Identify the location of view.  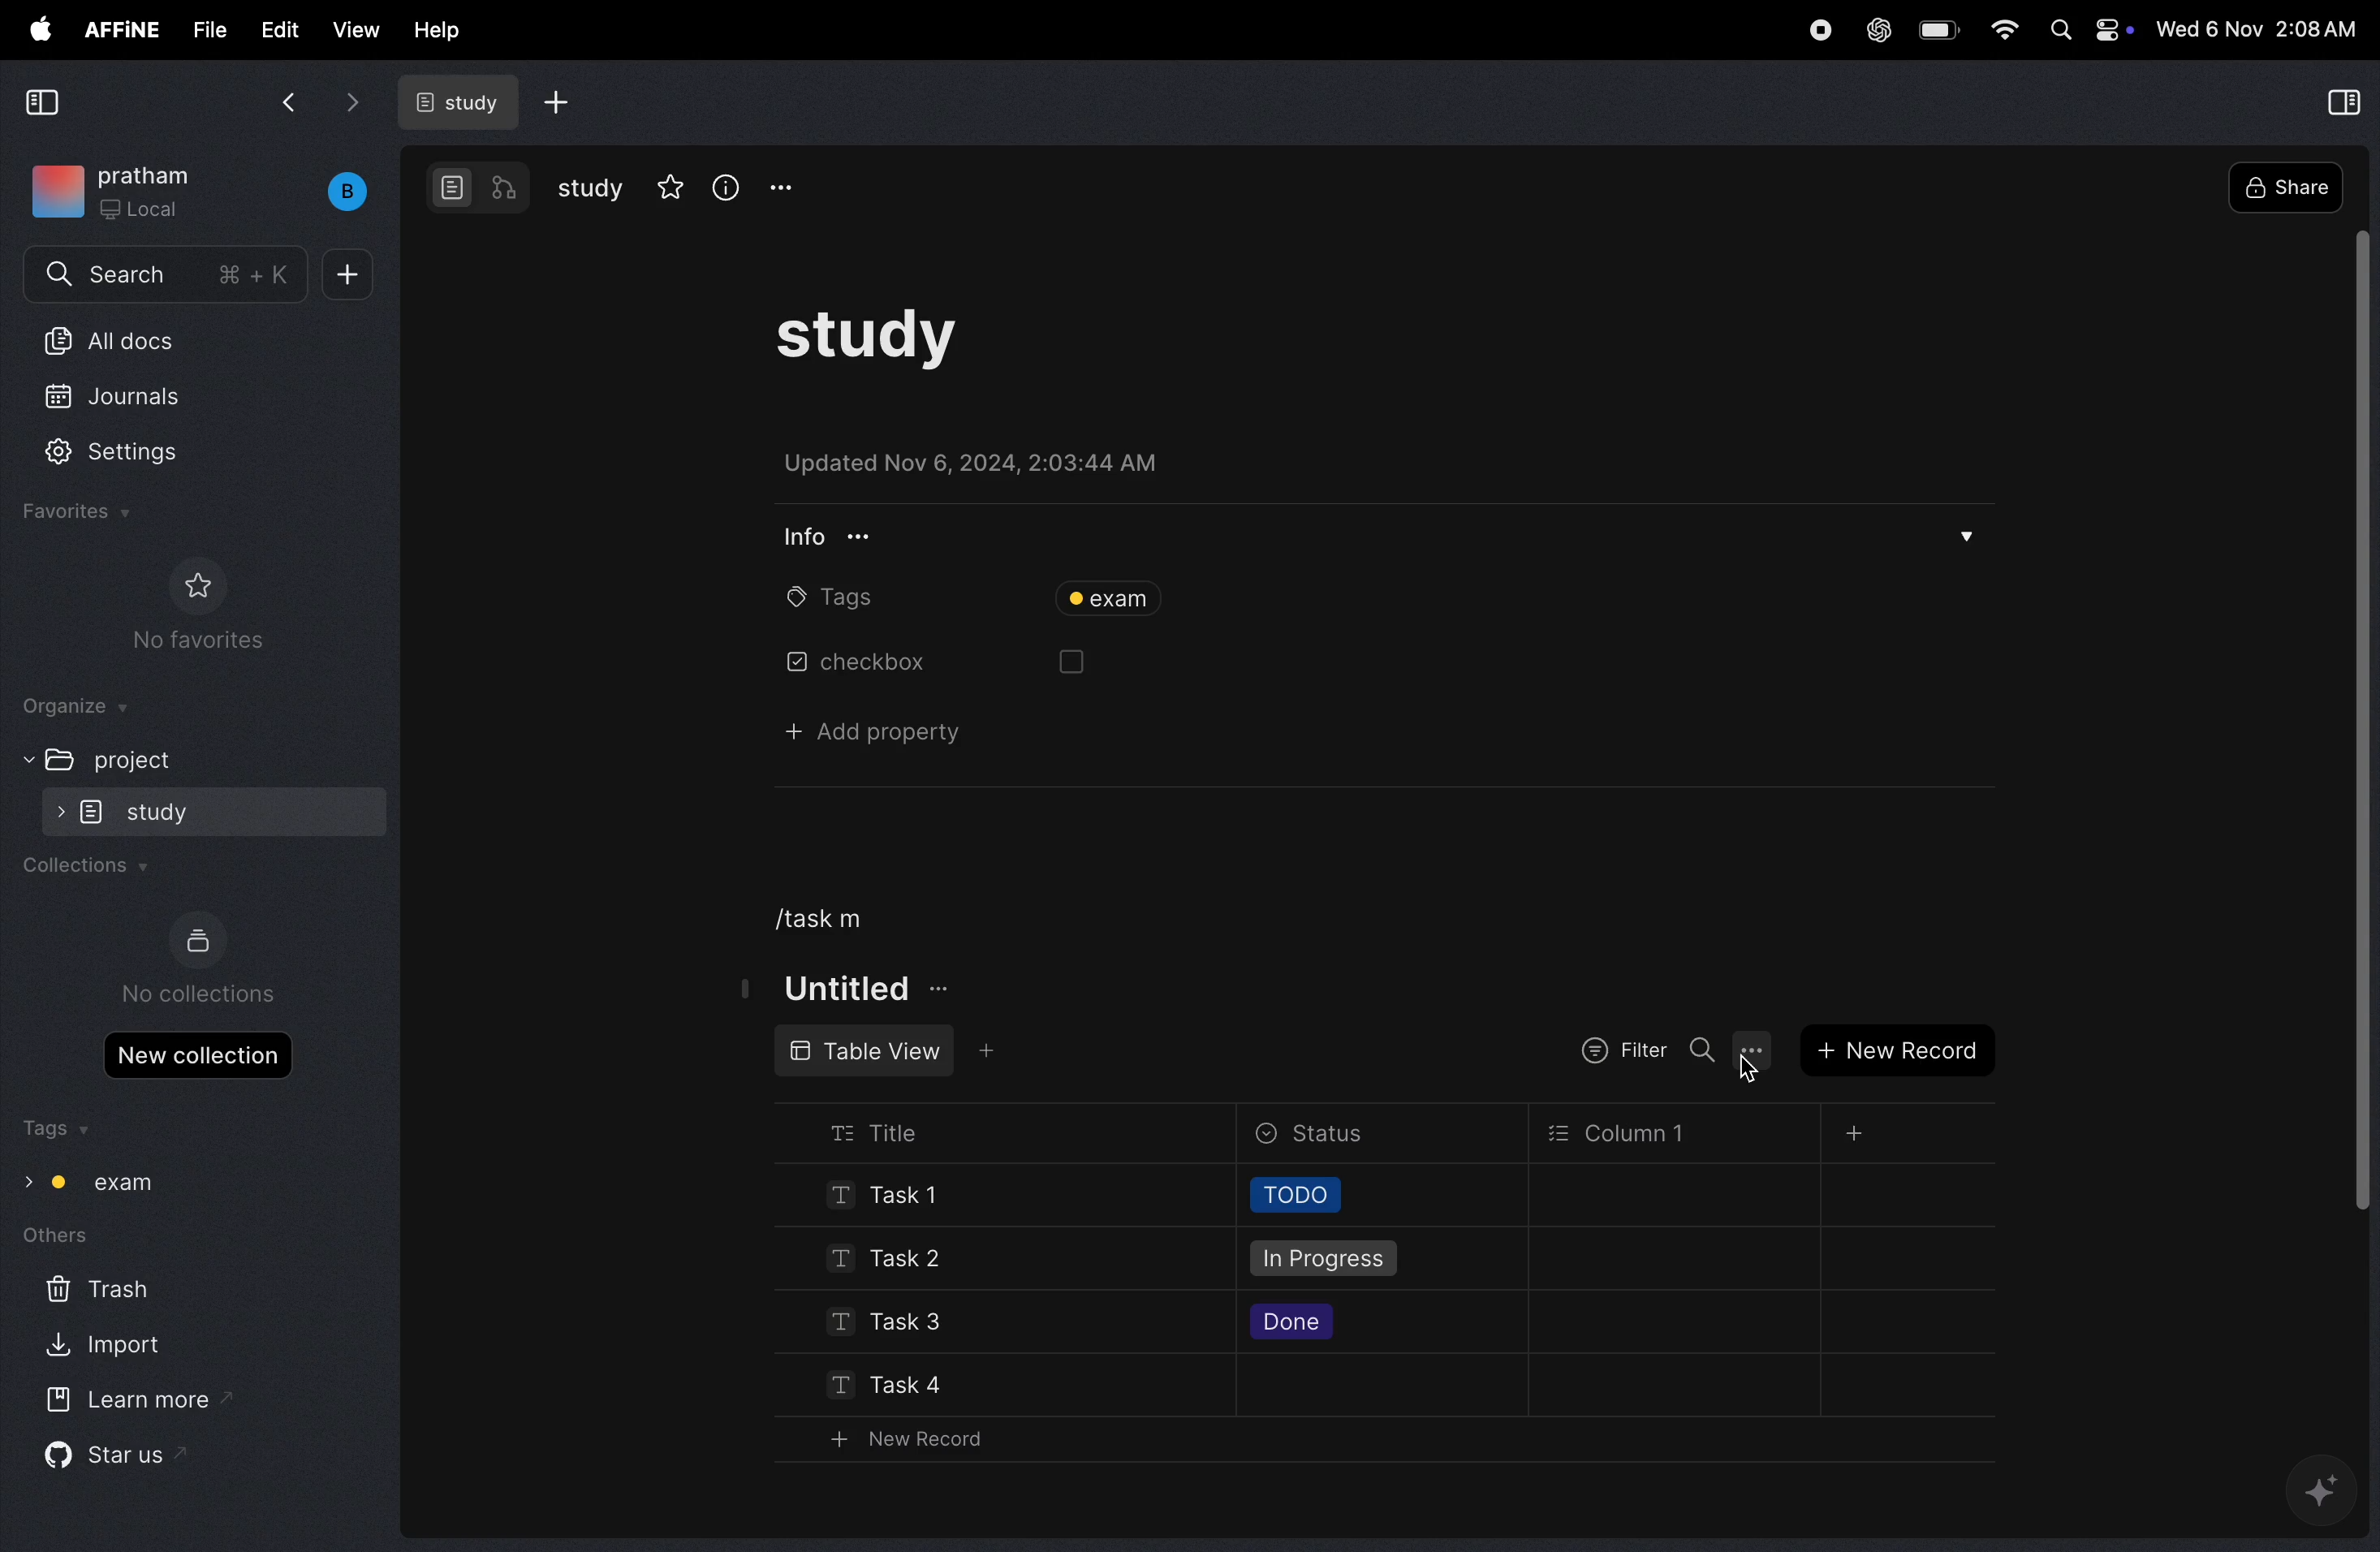
(355, 31).